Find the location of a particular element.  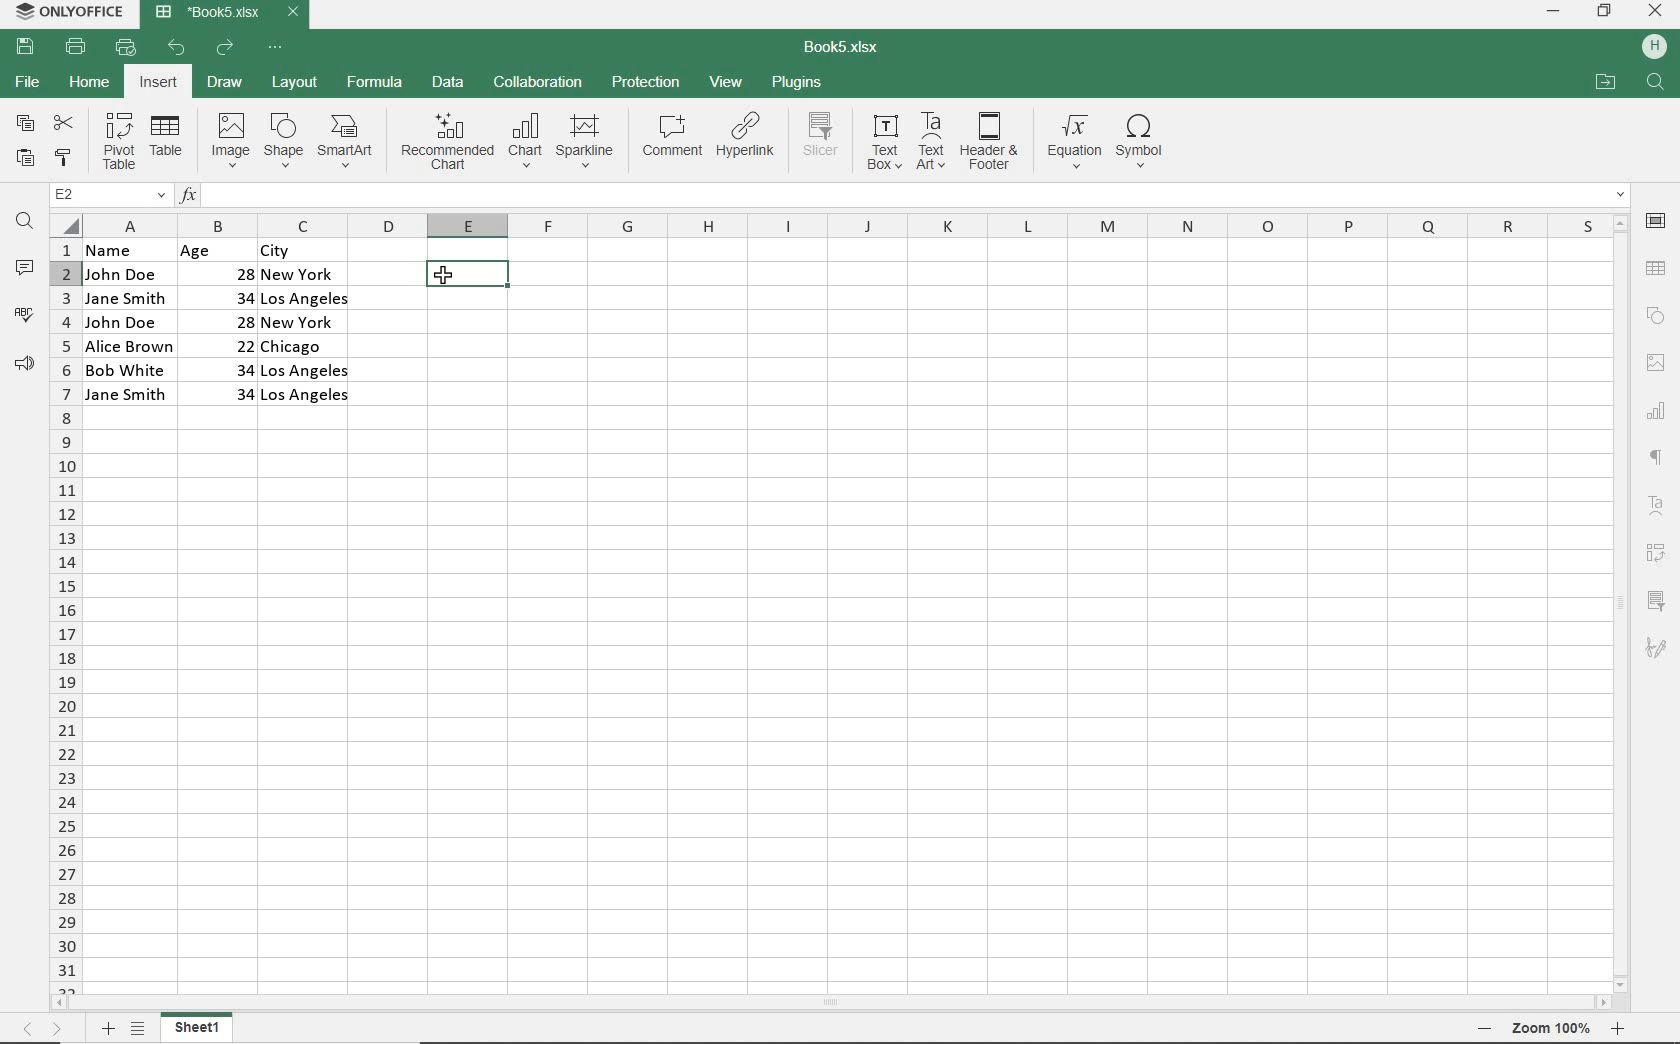

FIND is located at coordinates (1658, 84).